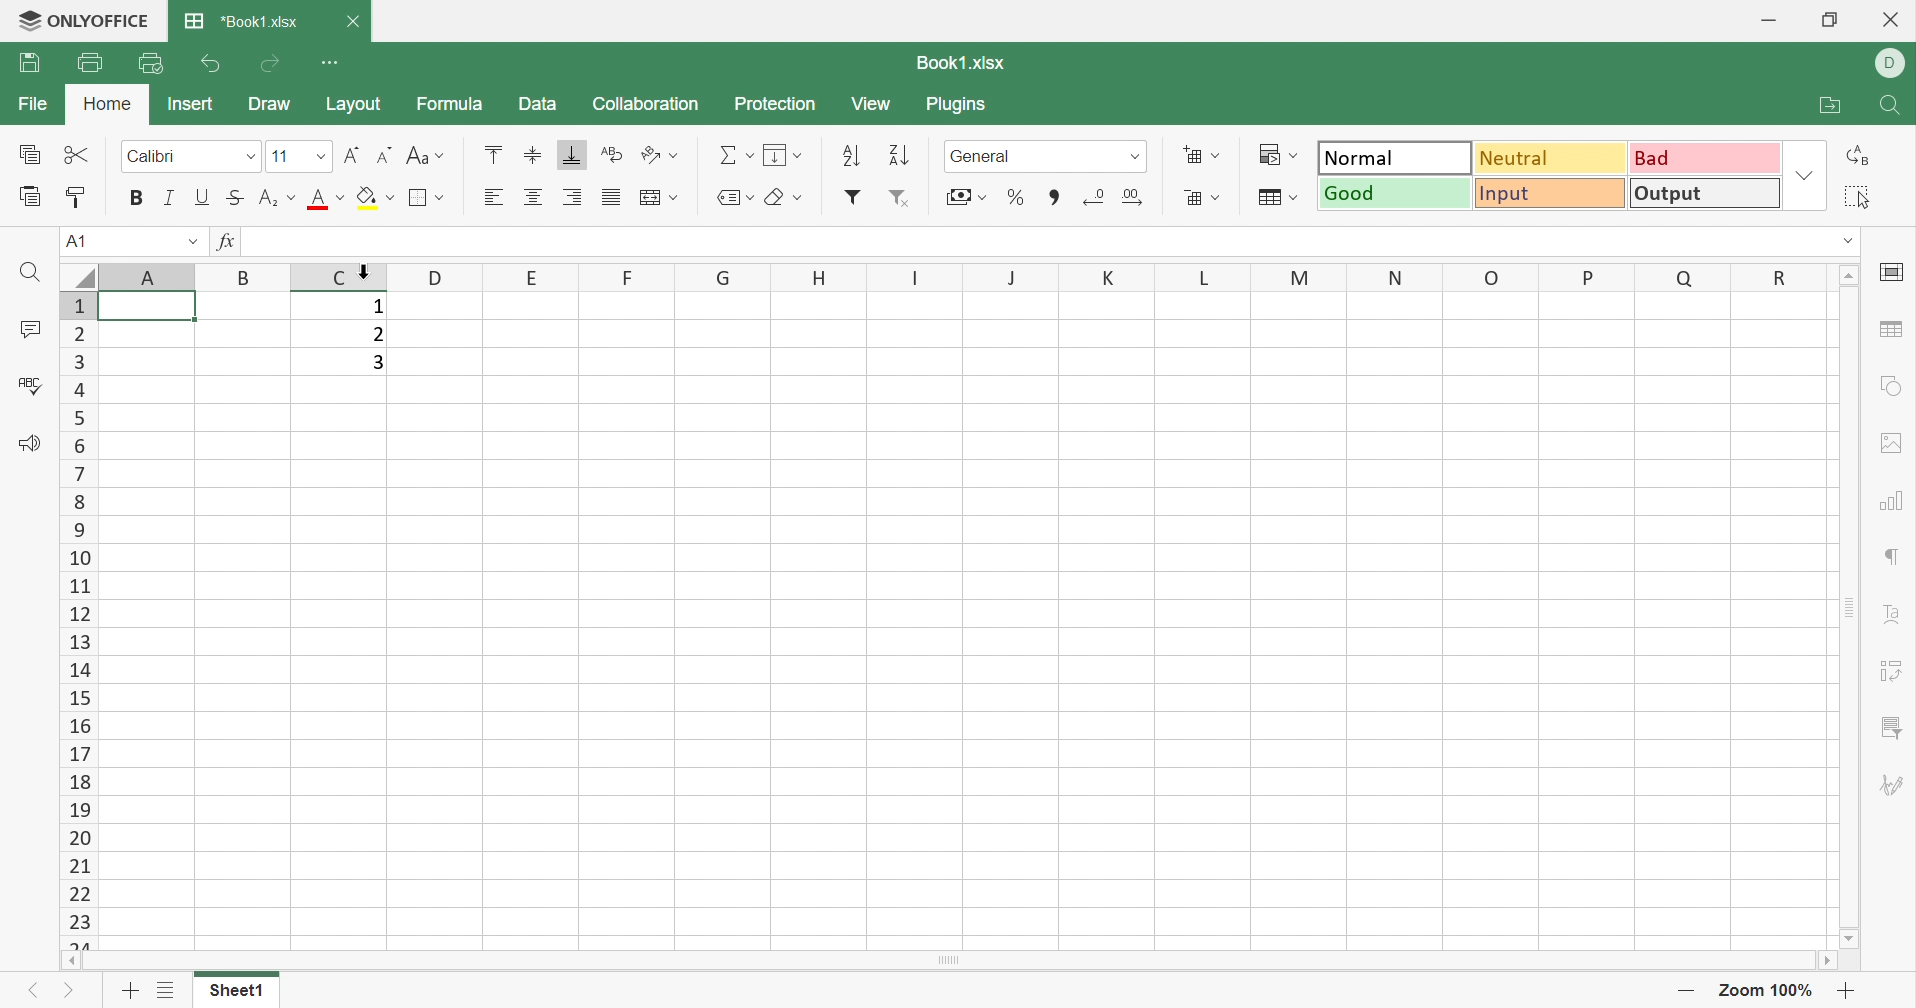 Image resolution: width=1916 pixels, height=1008 pixels. What do you see at coordinates (753, 196) in the screenshot?
I see `Drop Down` at bounding box center [753, 196].